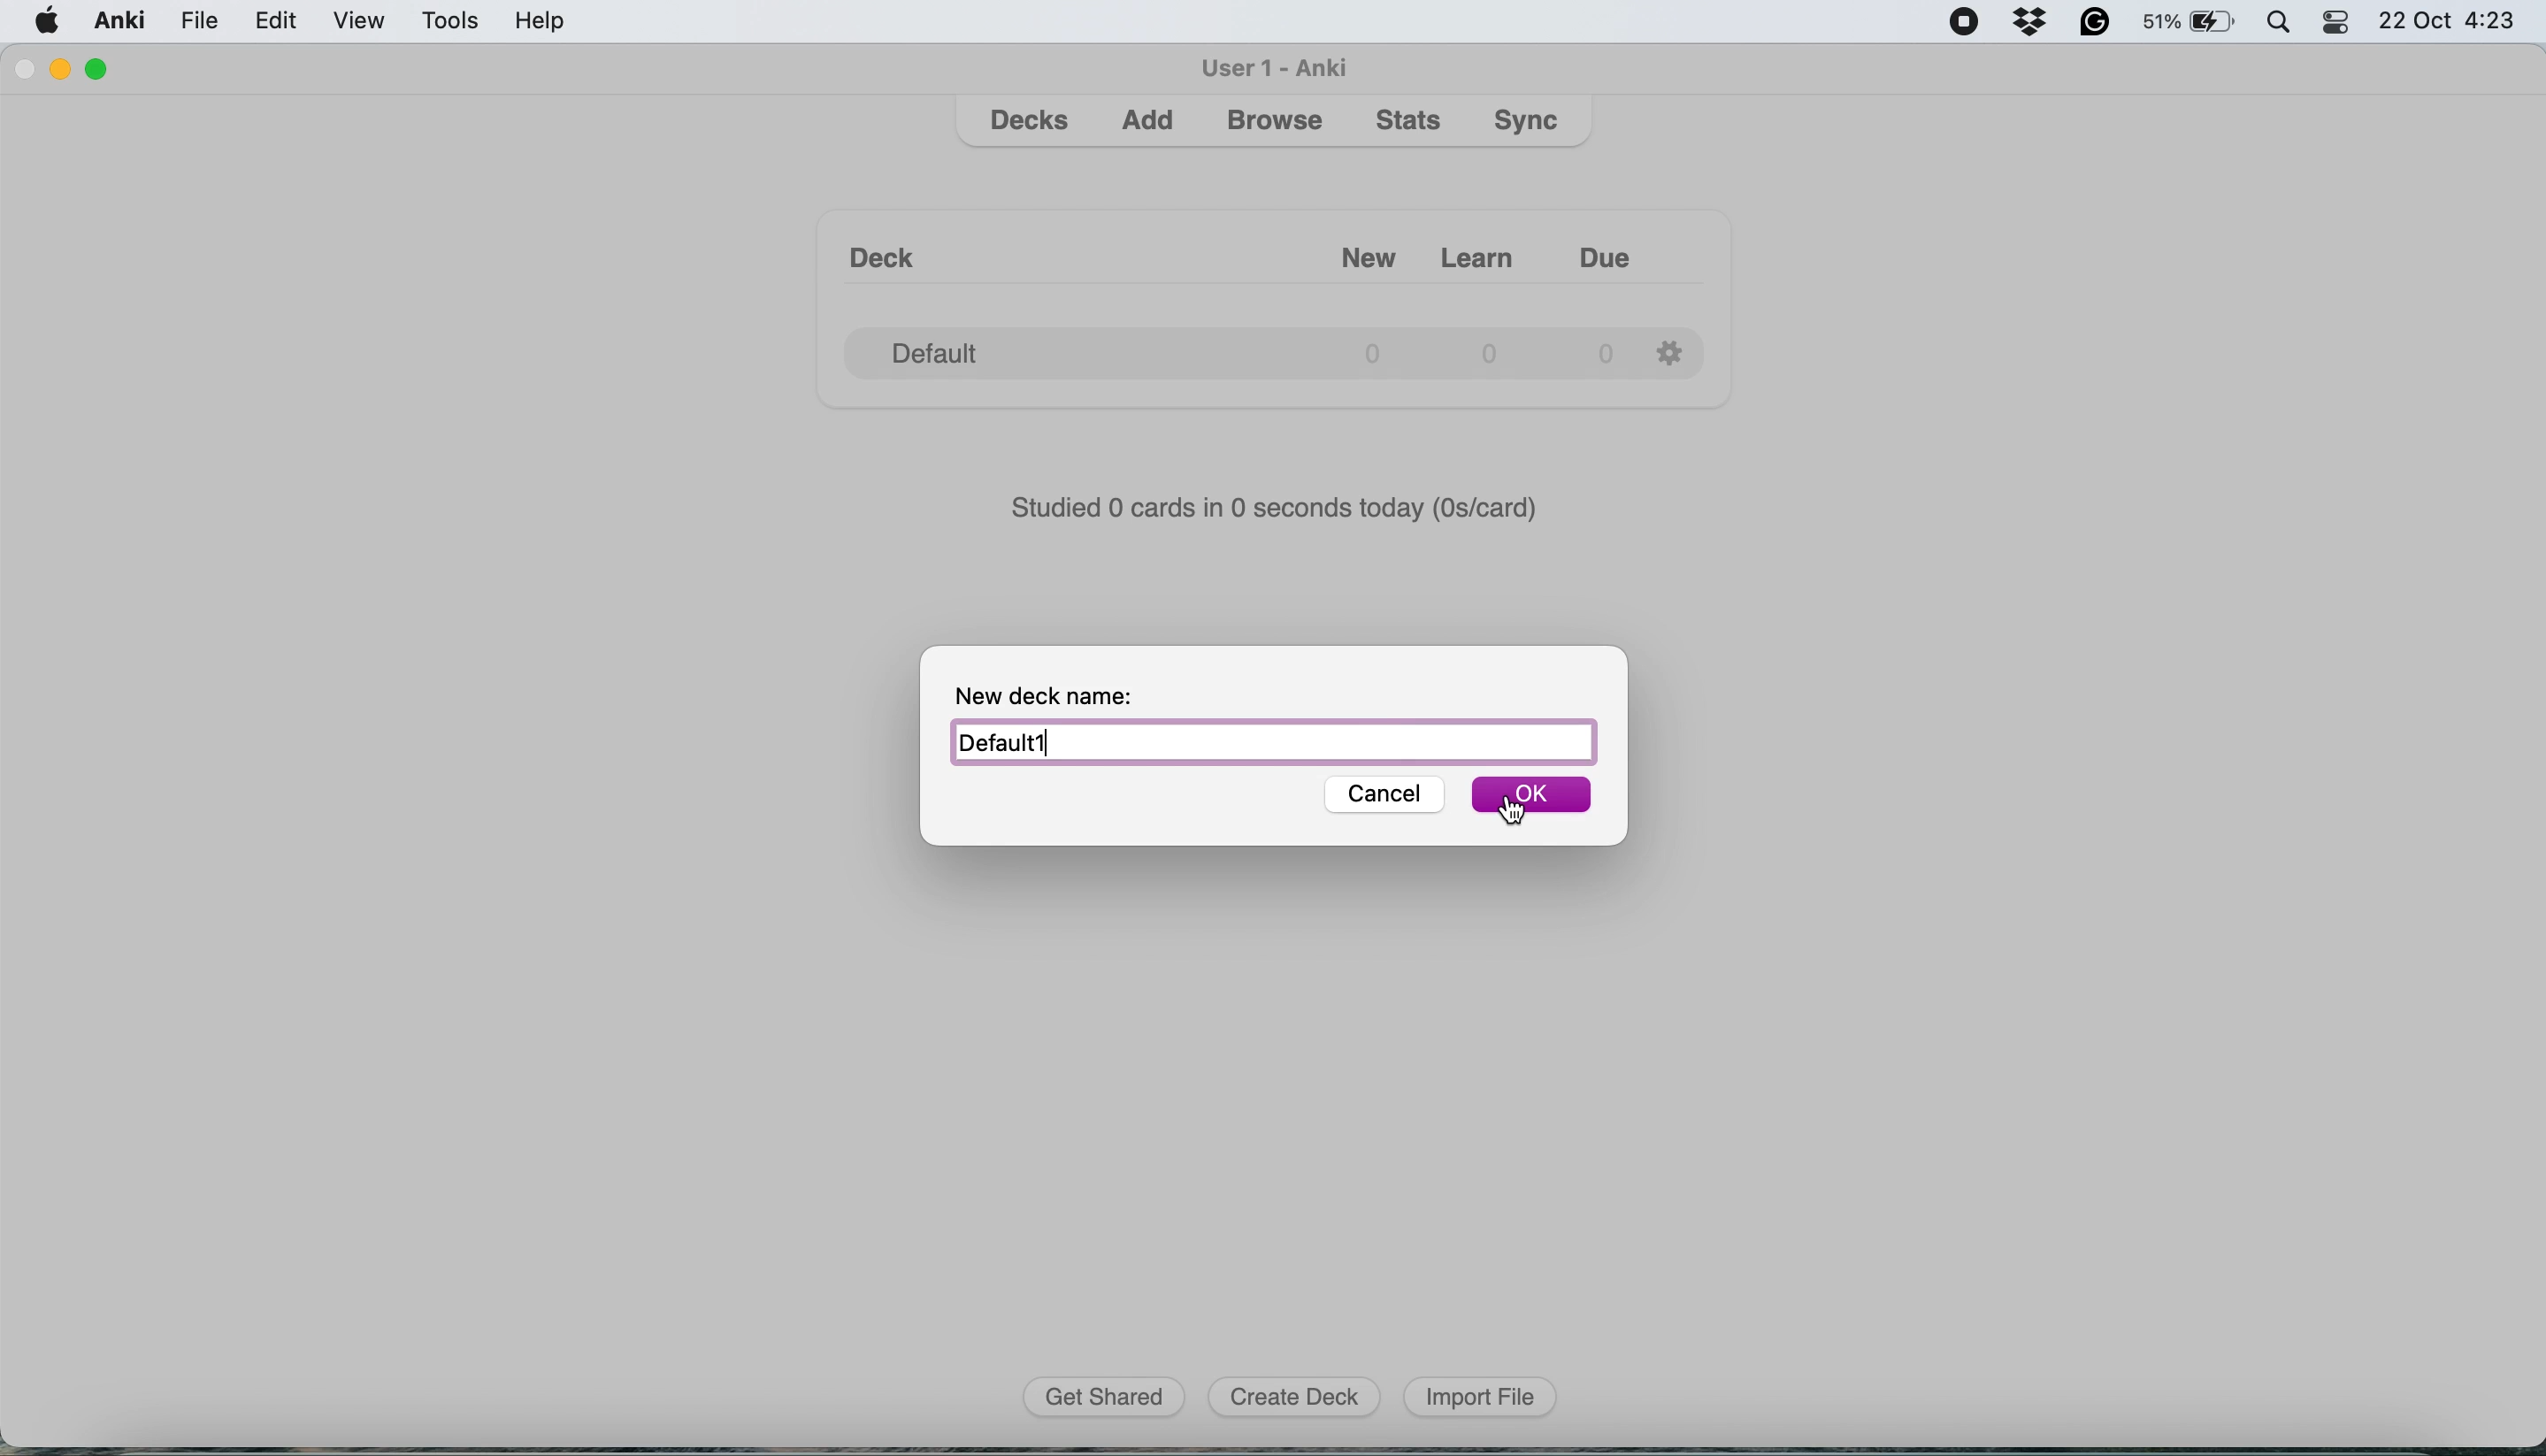 Image resolution: width=2546 pixels, height=1456 pixels. I want to click on decks, so click(1032, 121).